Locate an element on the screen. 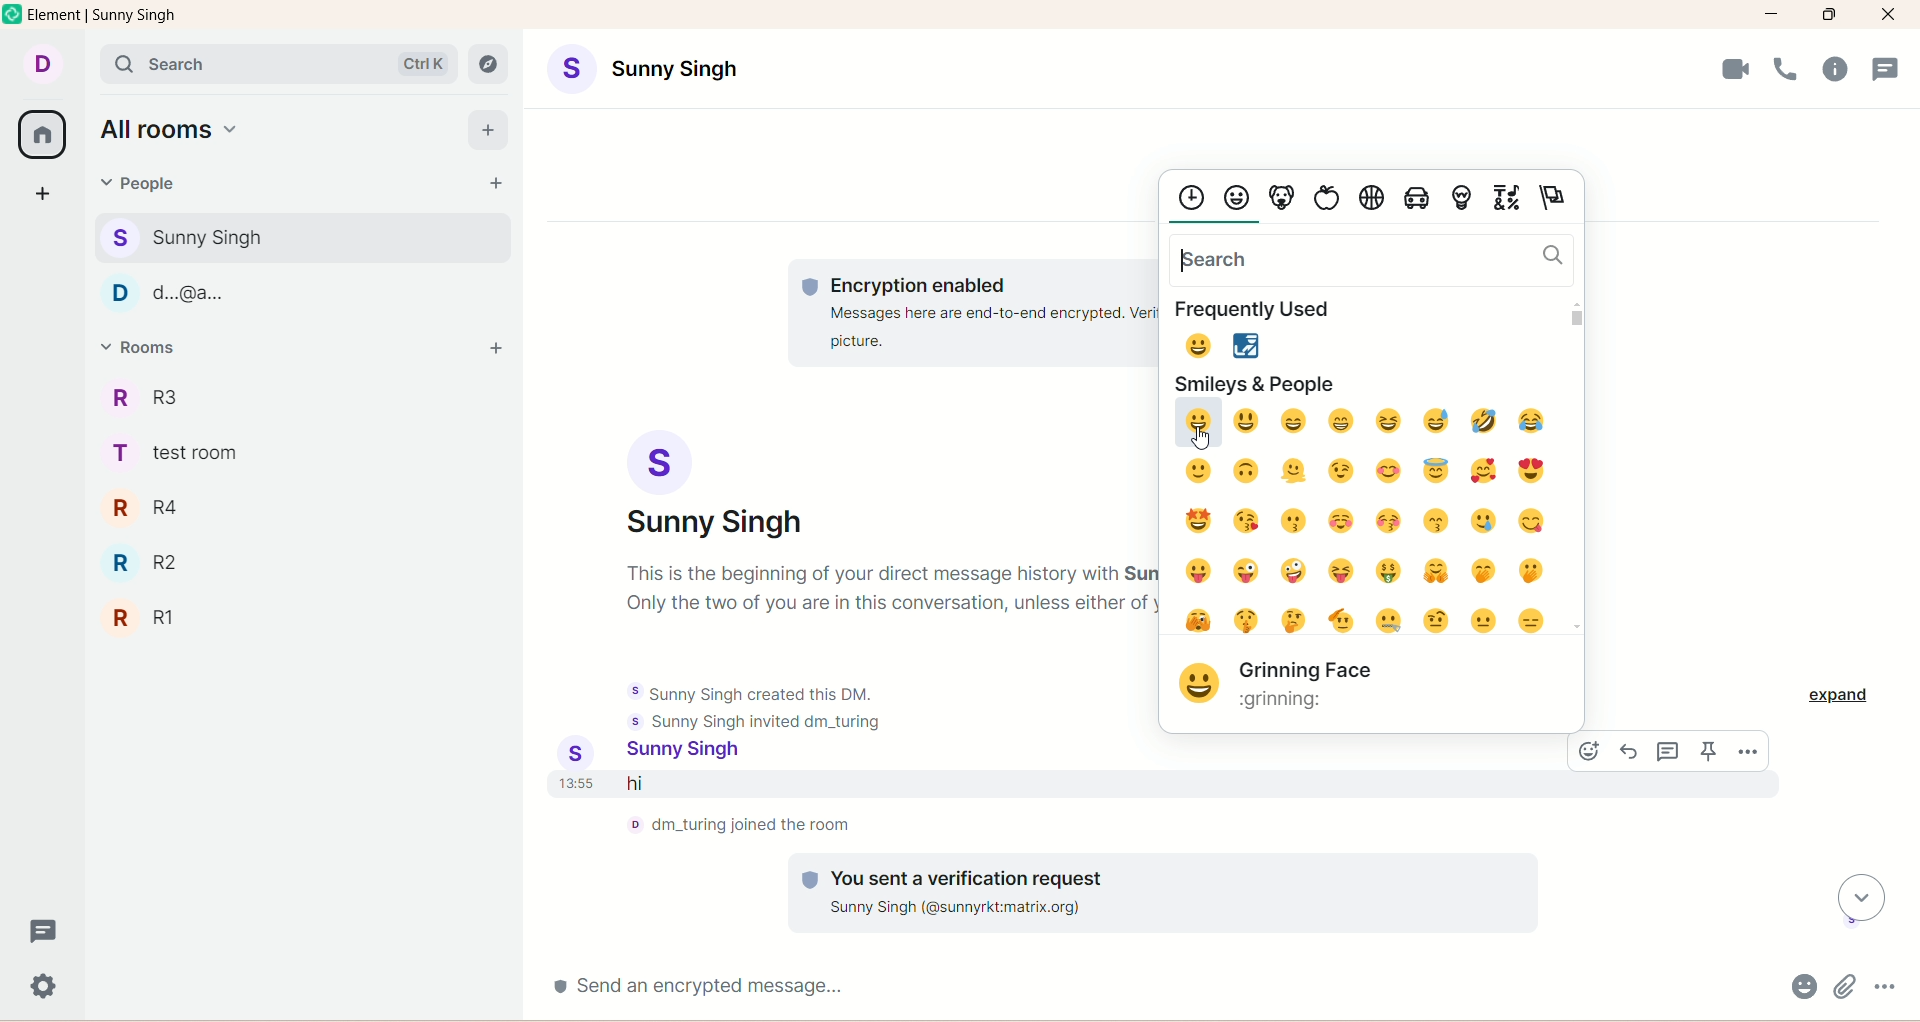  d...@a... chat is located at coordinates (299, 293).